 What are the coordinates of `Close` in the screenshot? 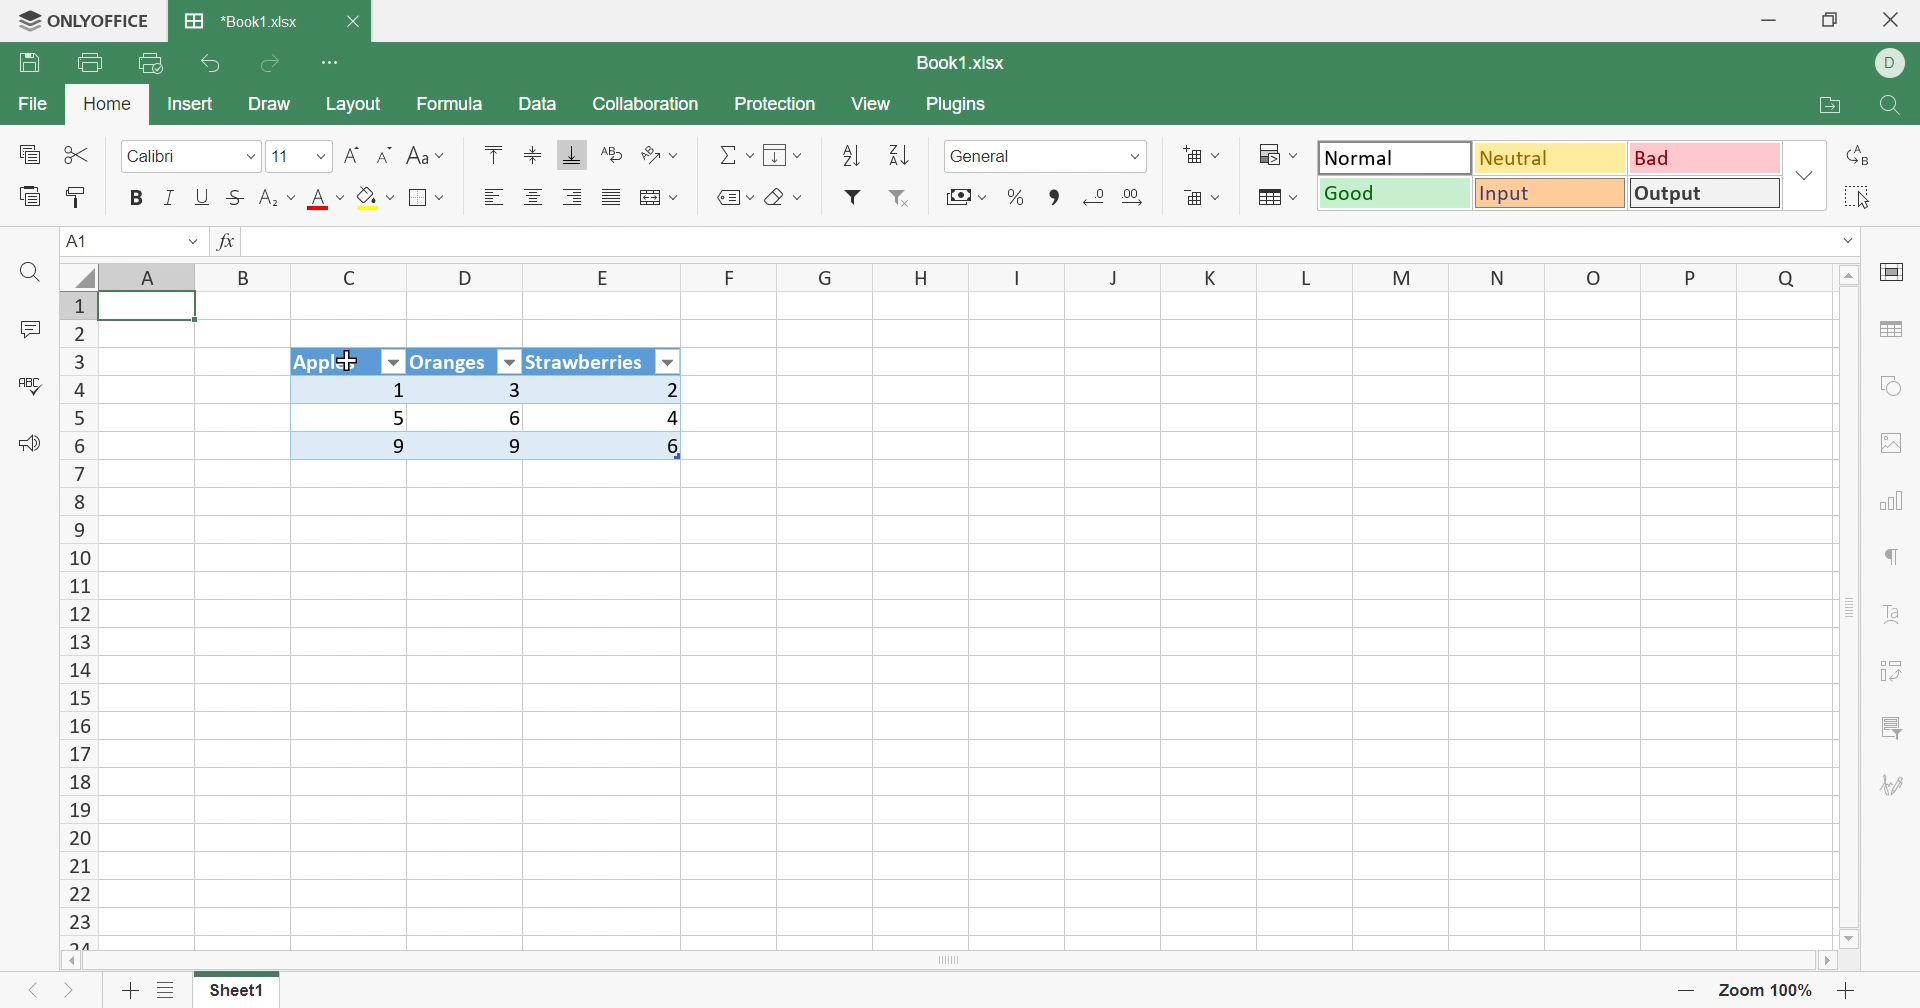 It's located at (356, 22).